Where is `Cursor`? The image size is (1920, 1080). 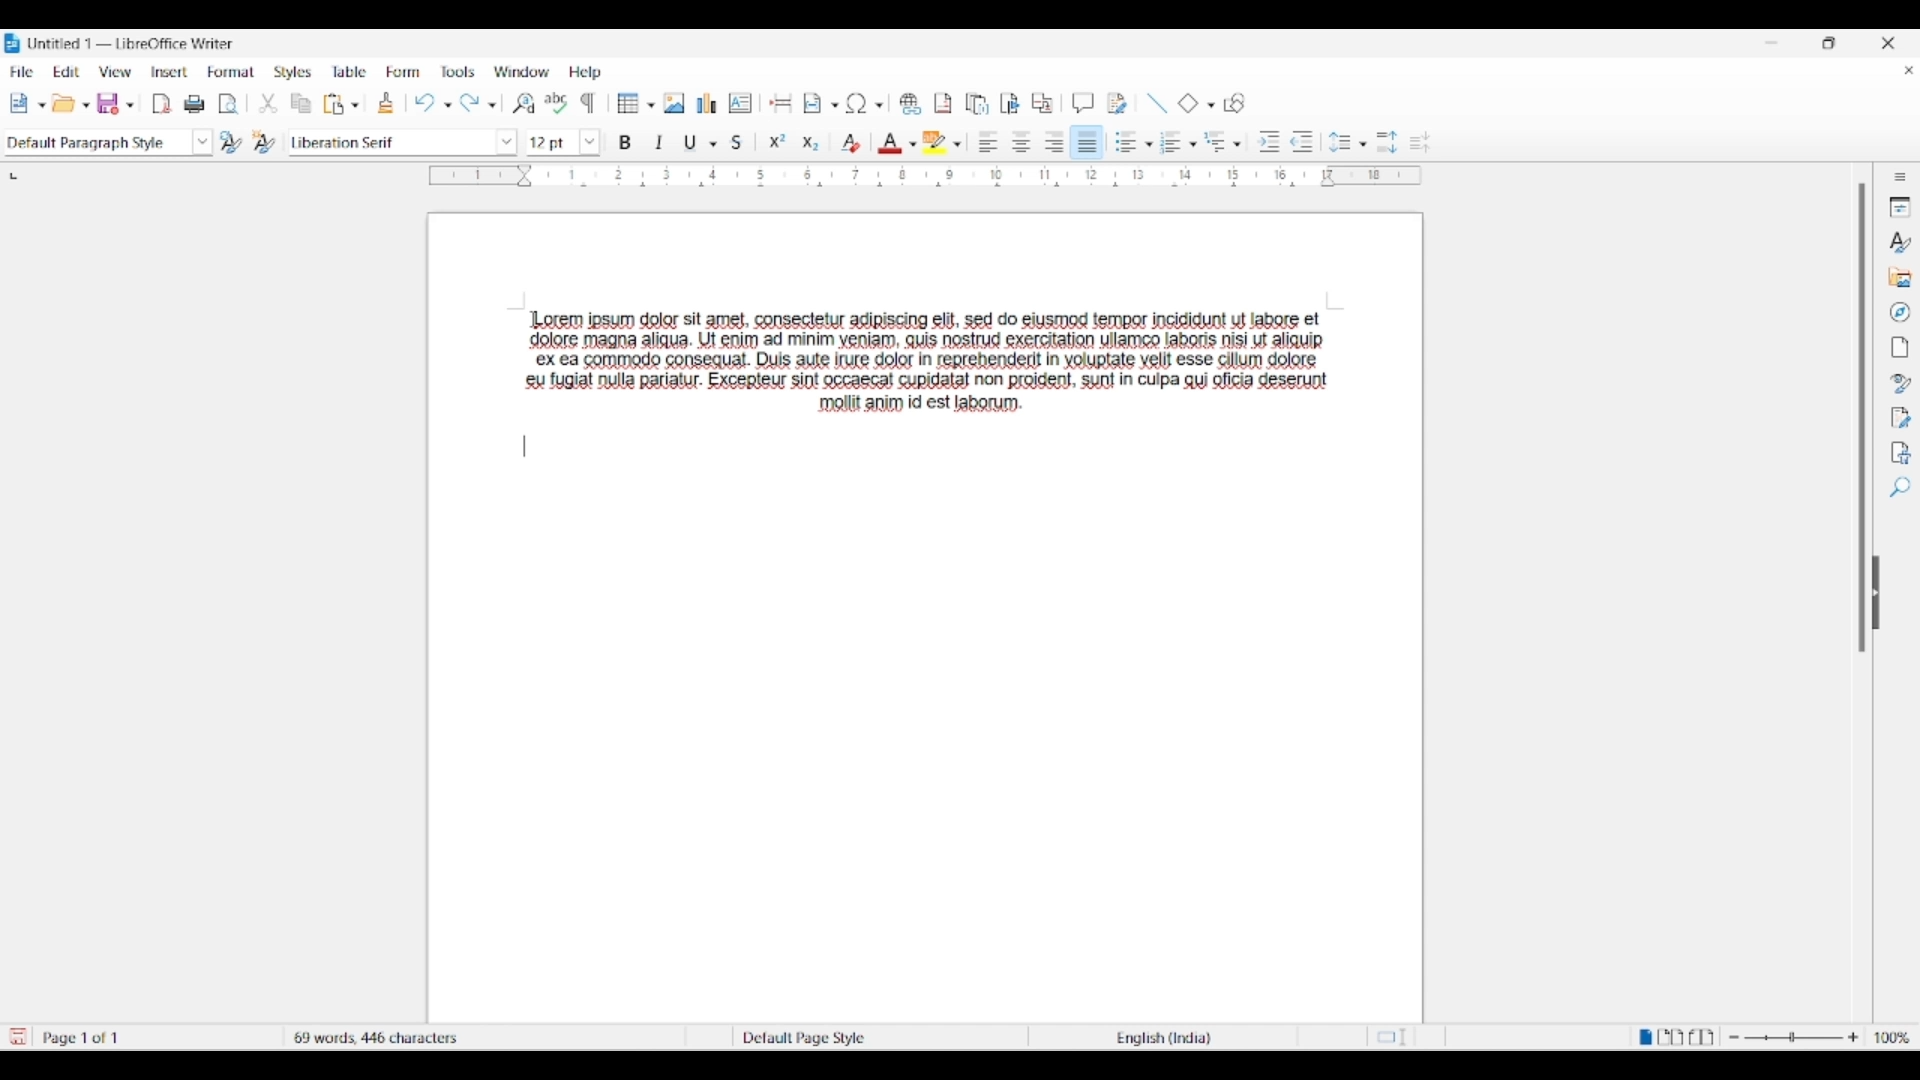
Cursor is located at coordinates (524, 326).